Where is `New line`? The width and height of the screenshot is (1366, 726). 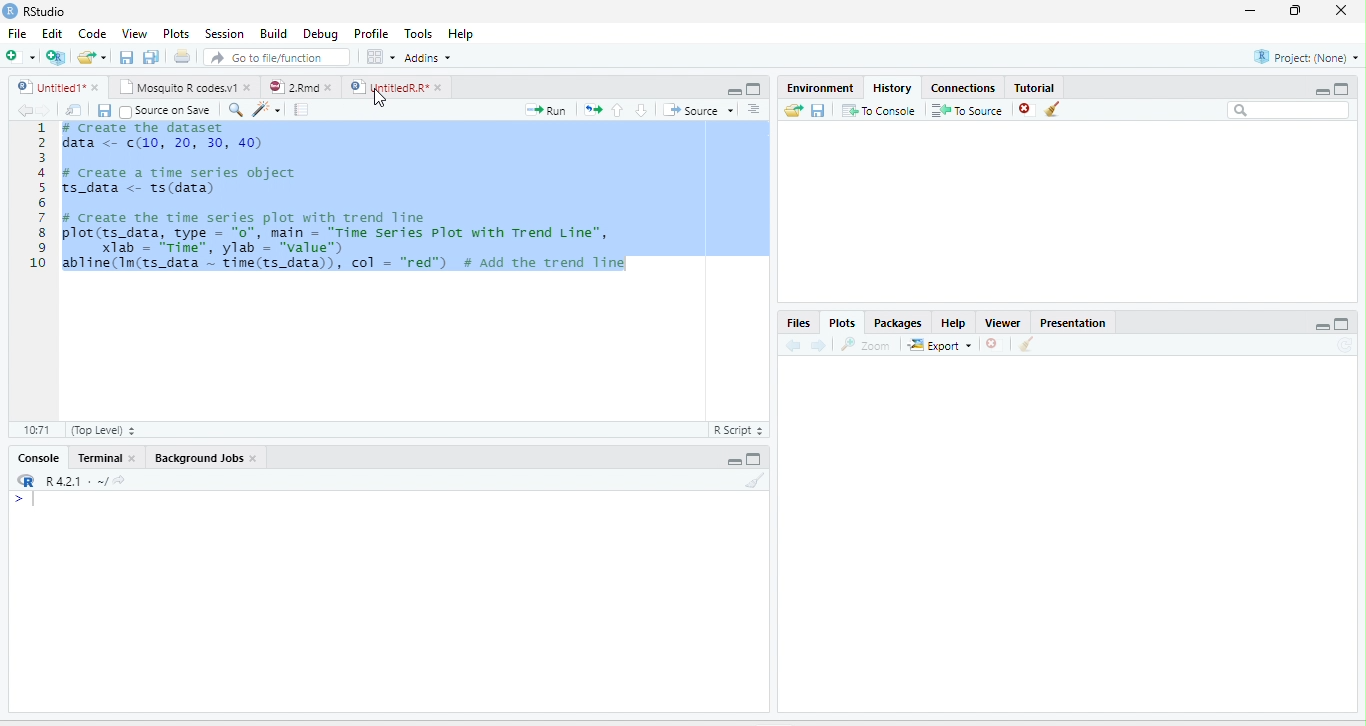 New line is located at coordinates (25, 500).